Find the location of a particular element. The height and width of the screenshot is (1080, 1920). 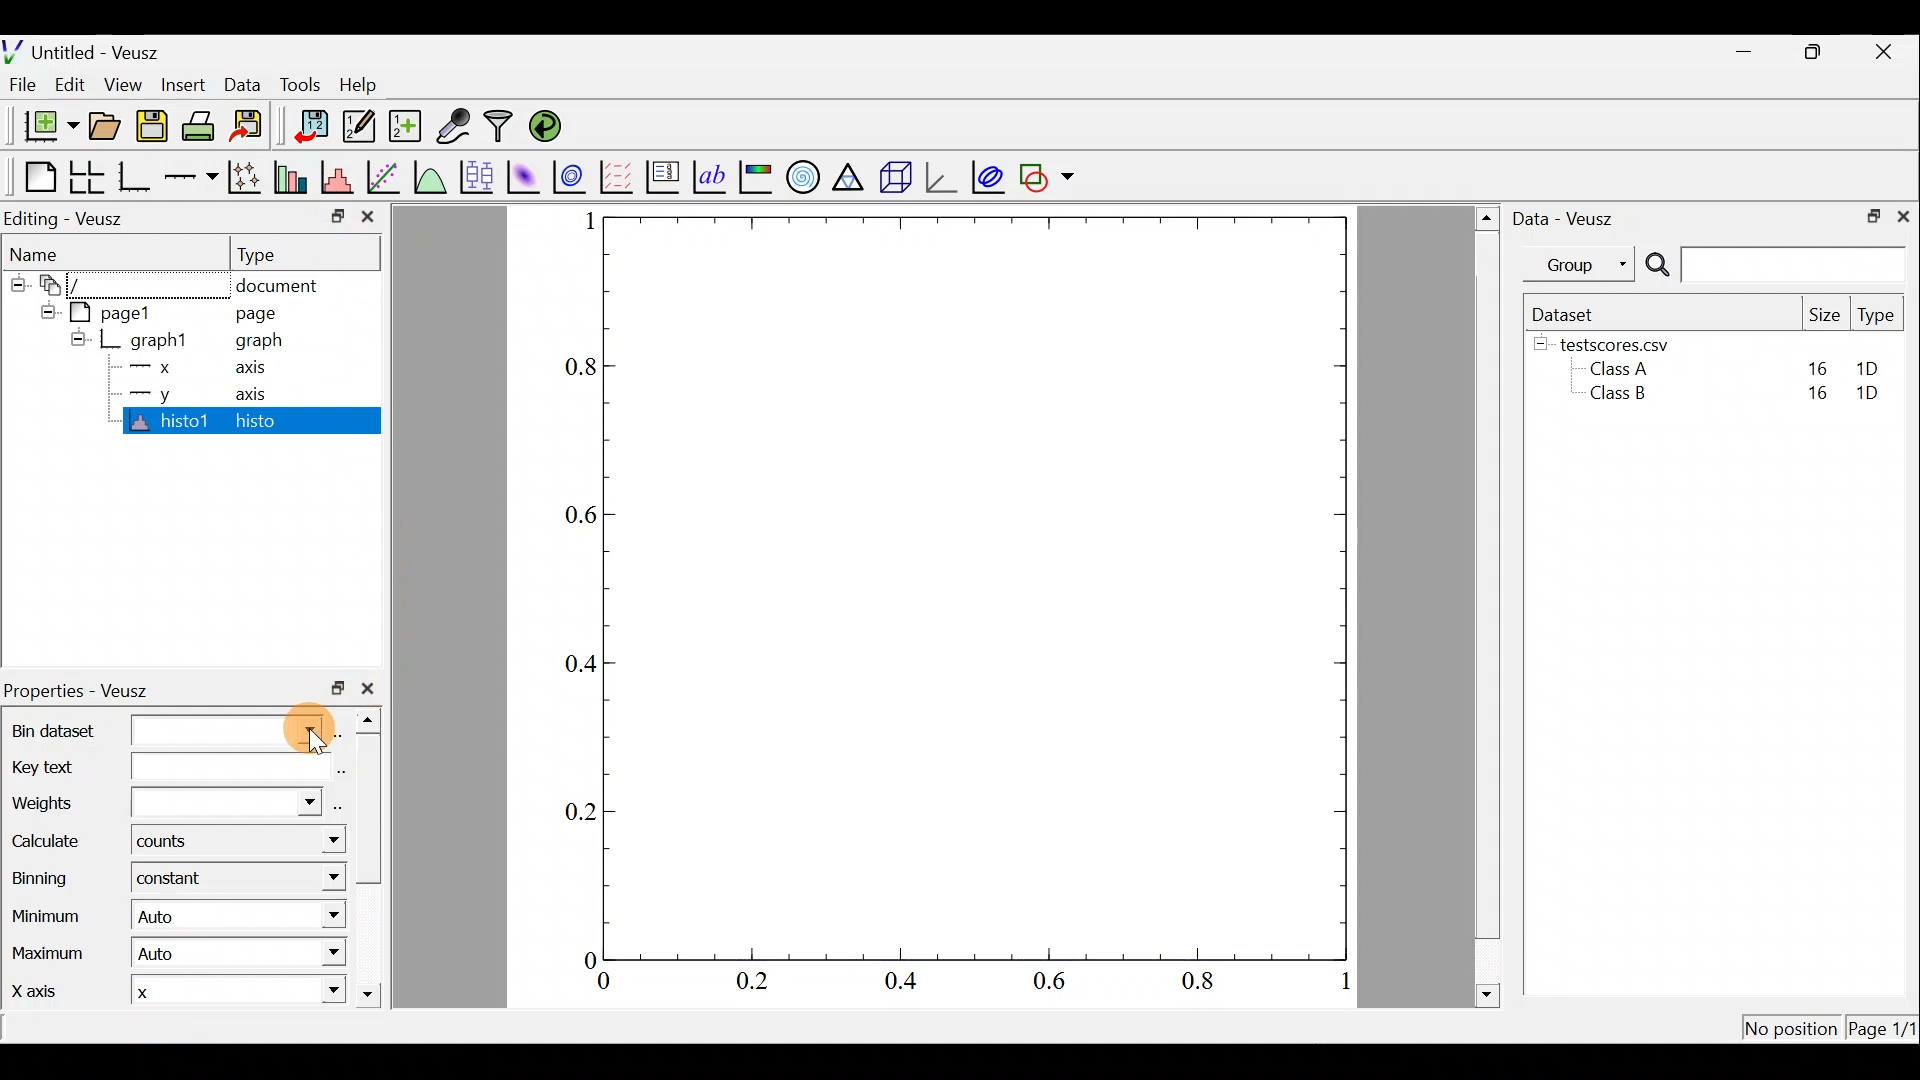

| Auto is located at coordinates (173, 919).